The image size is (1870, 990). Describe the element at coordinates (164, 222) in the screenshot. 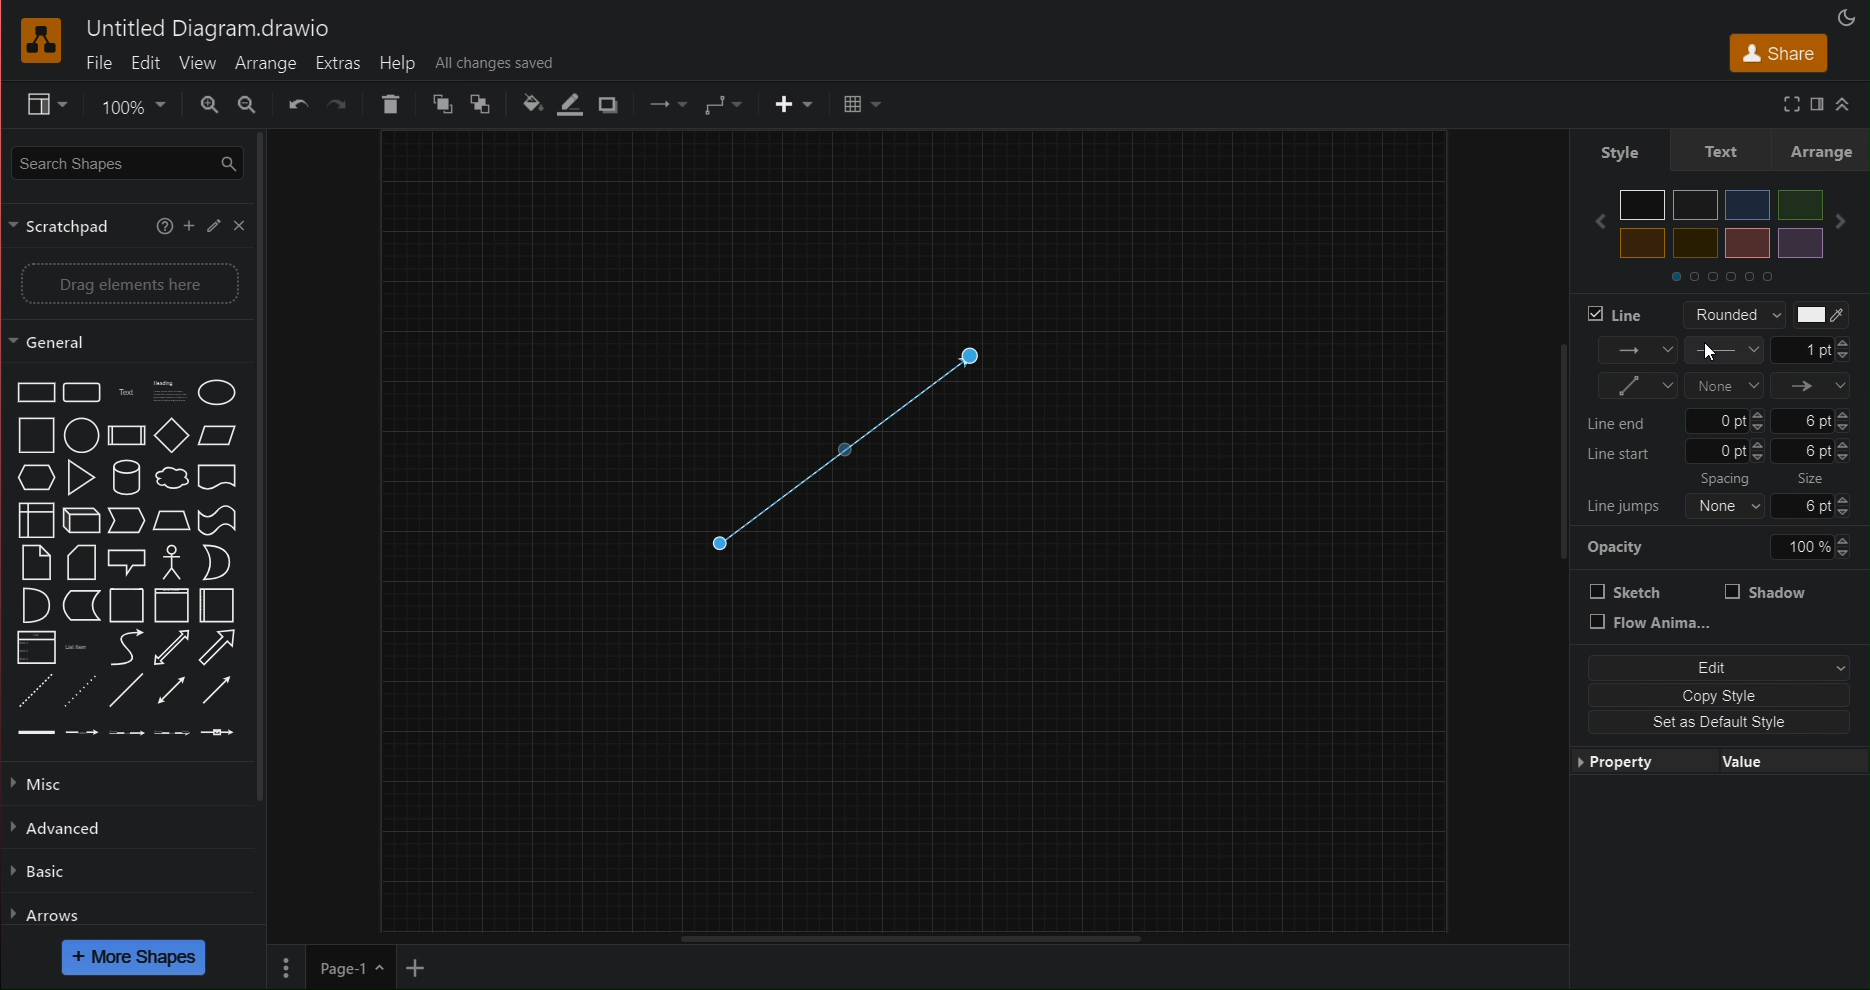

I see `Help` at that location.